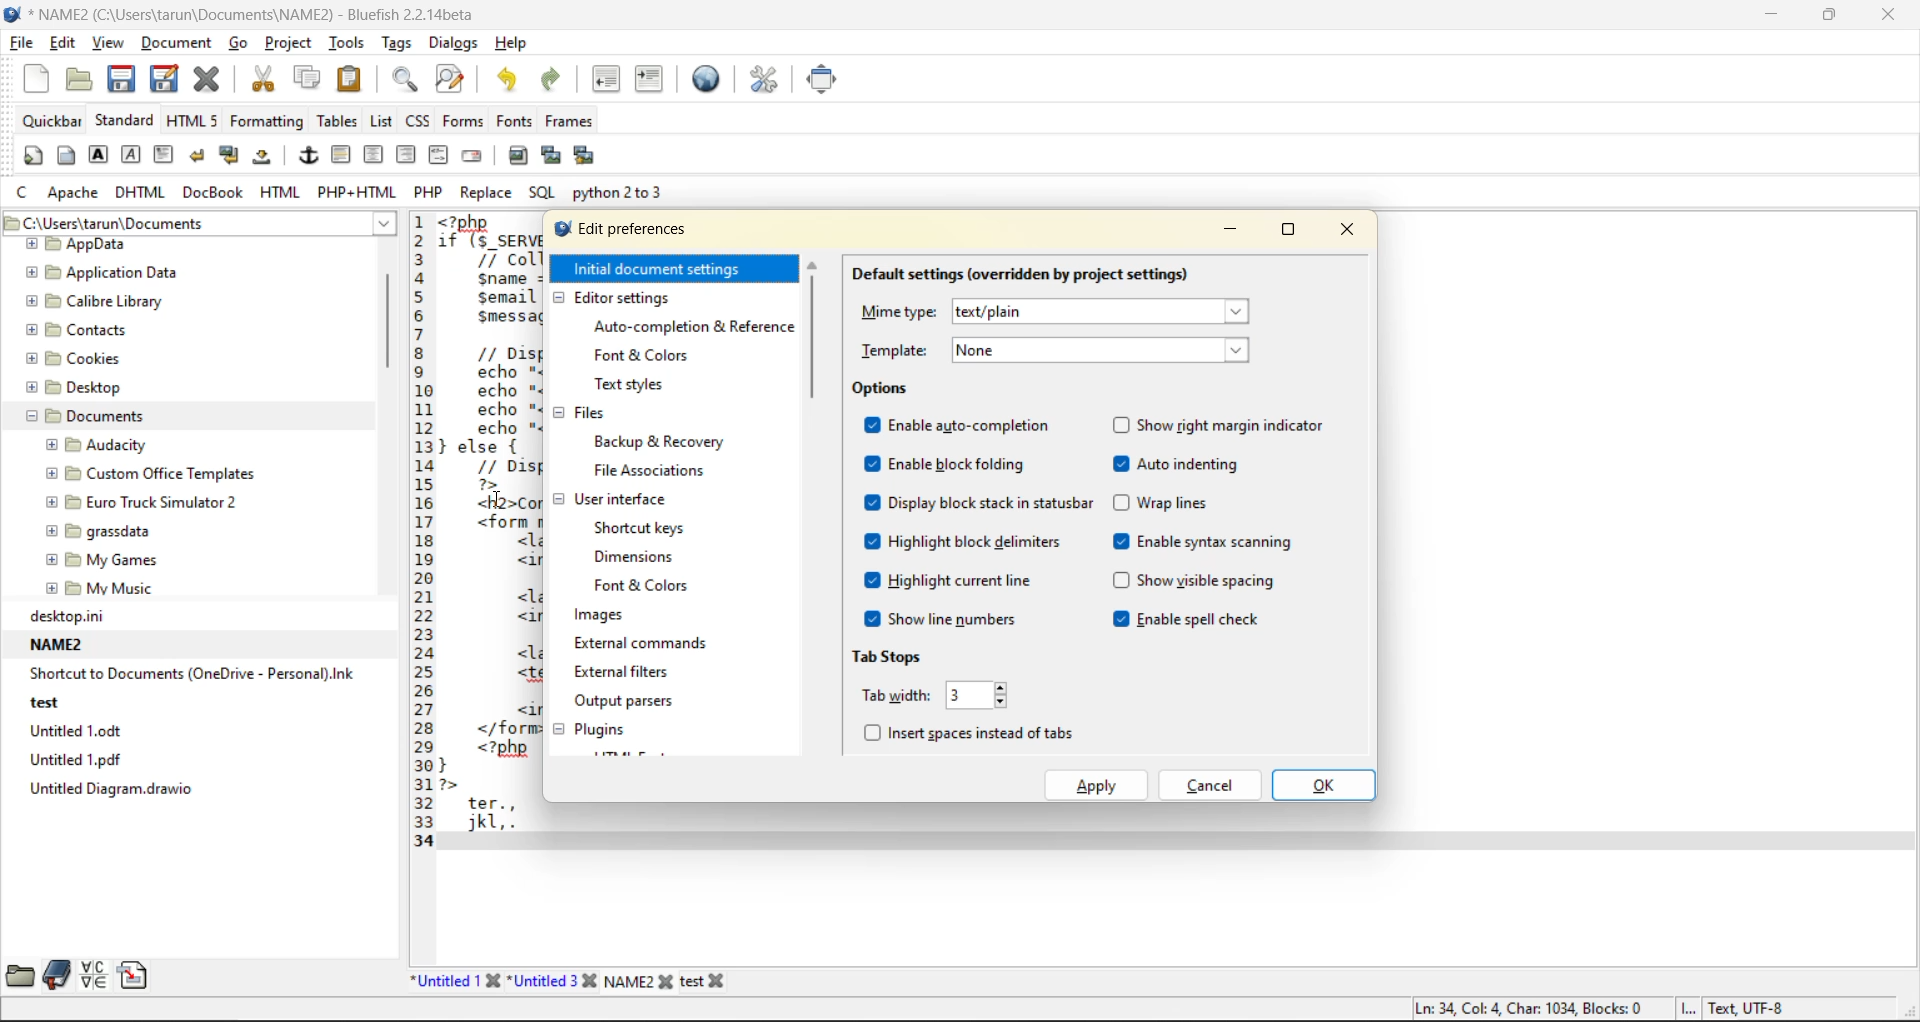  What do you see at coordinates (137, 504) in the screenshot?
I see ` Euro Truck Simulator 2` at bounding box center [137, 504].